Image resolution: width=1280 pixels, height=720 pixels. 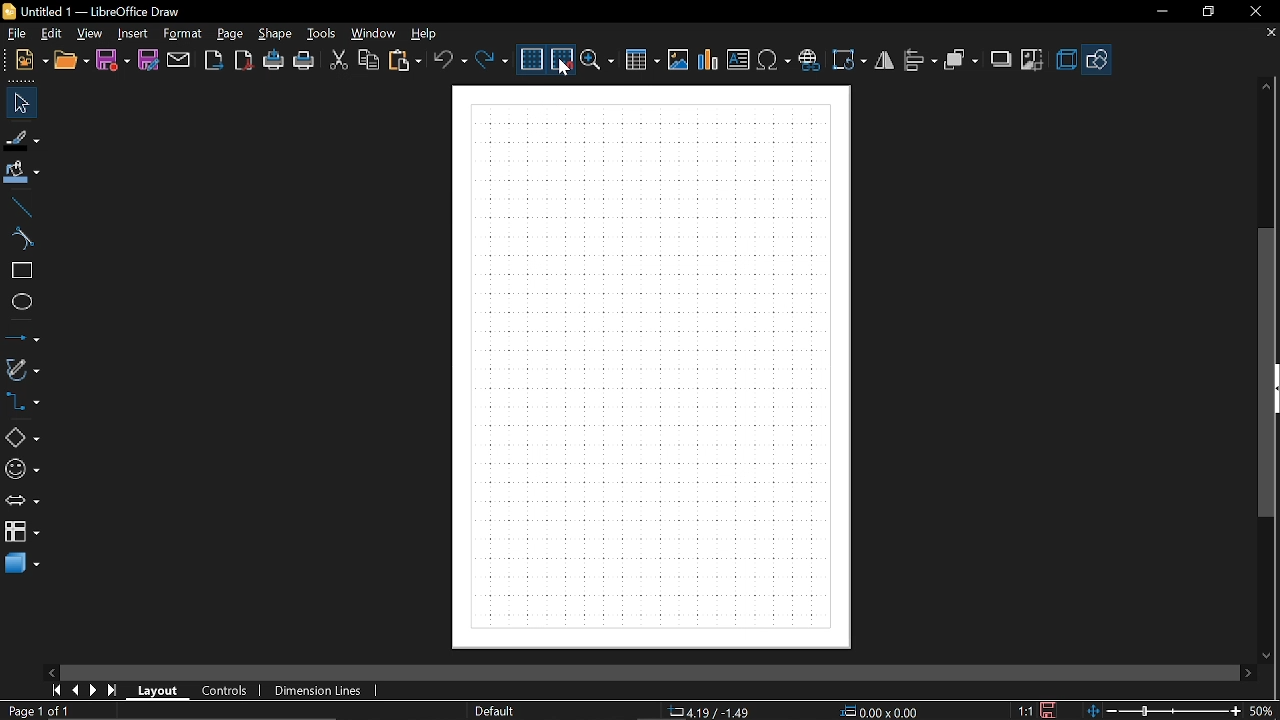 What do you see at coordinates (73, 62) in the screenshot?
I see `open` at bounding box center [73, 62].